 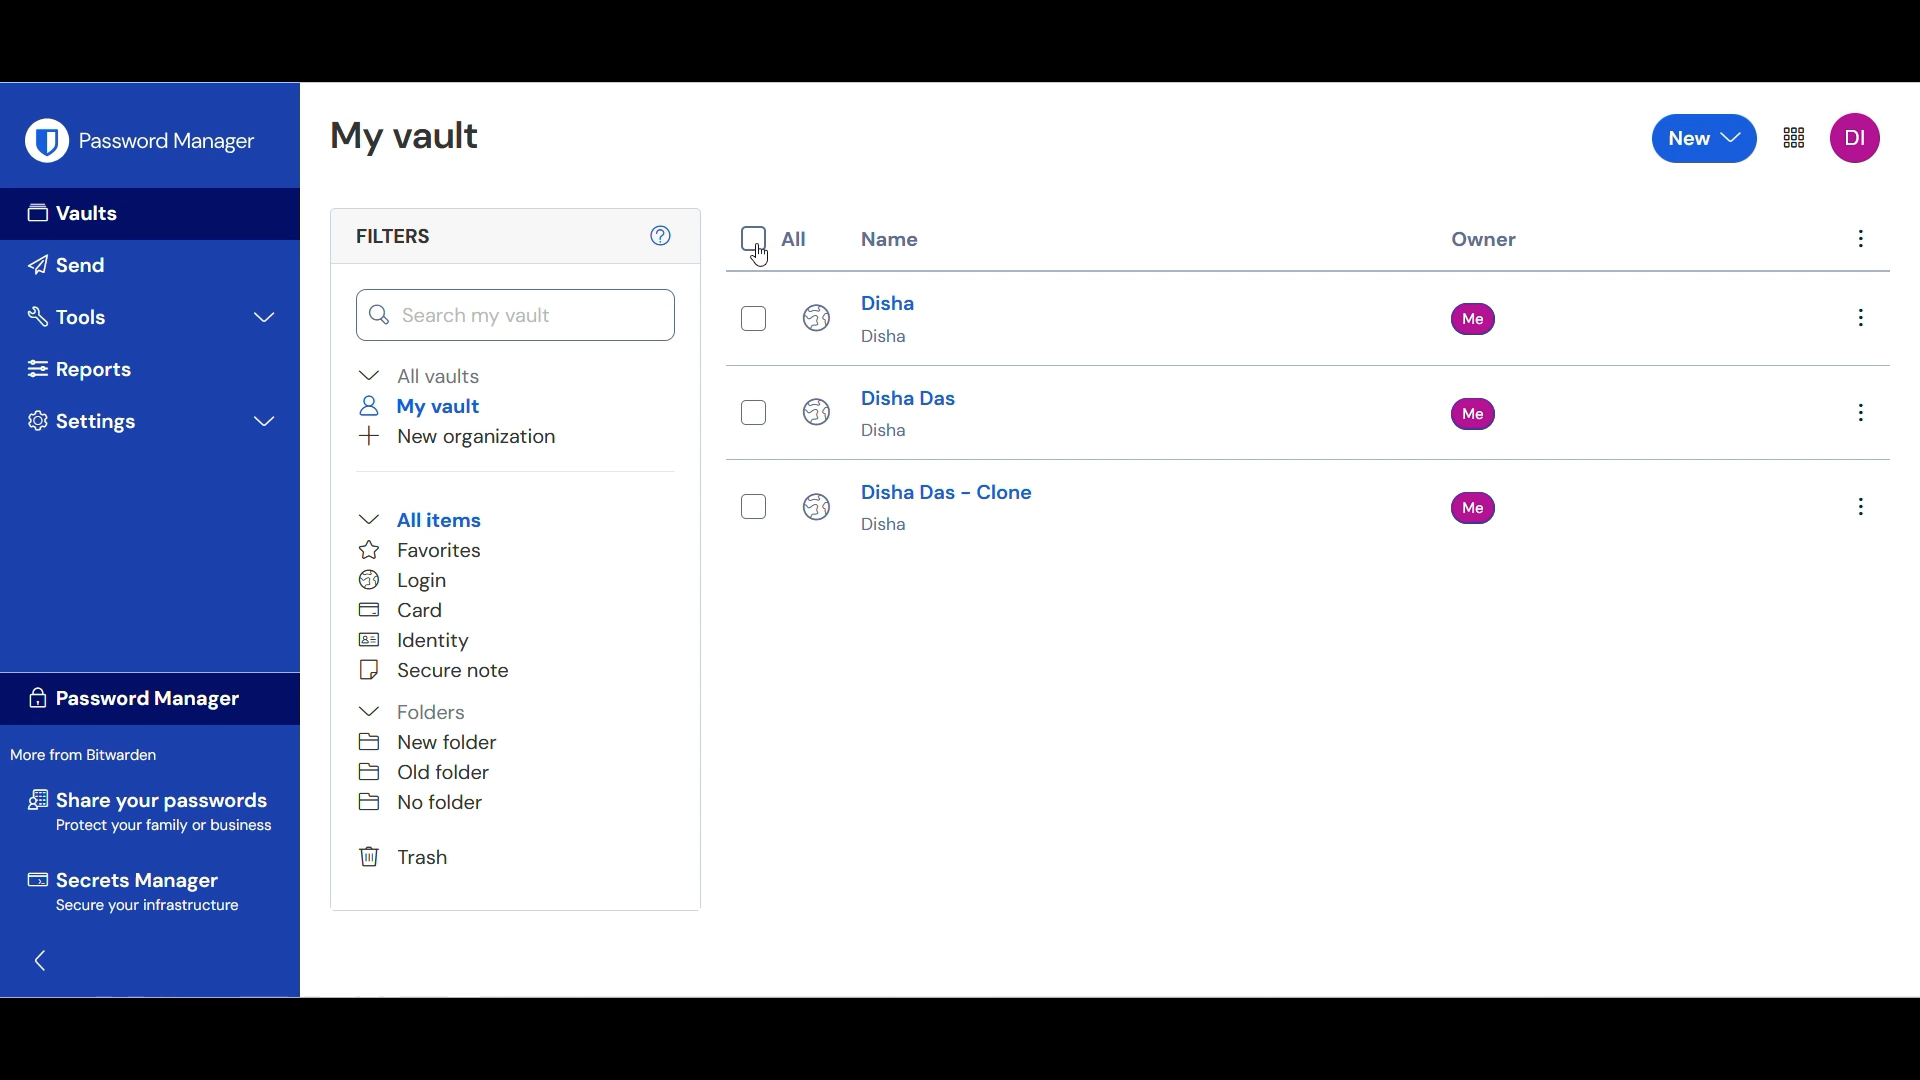 What do you see at coordinates (863, 317) in the screenshot?
I see `Disha      Disha` at bounding box center [863, 317].